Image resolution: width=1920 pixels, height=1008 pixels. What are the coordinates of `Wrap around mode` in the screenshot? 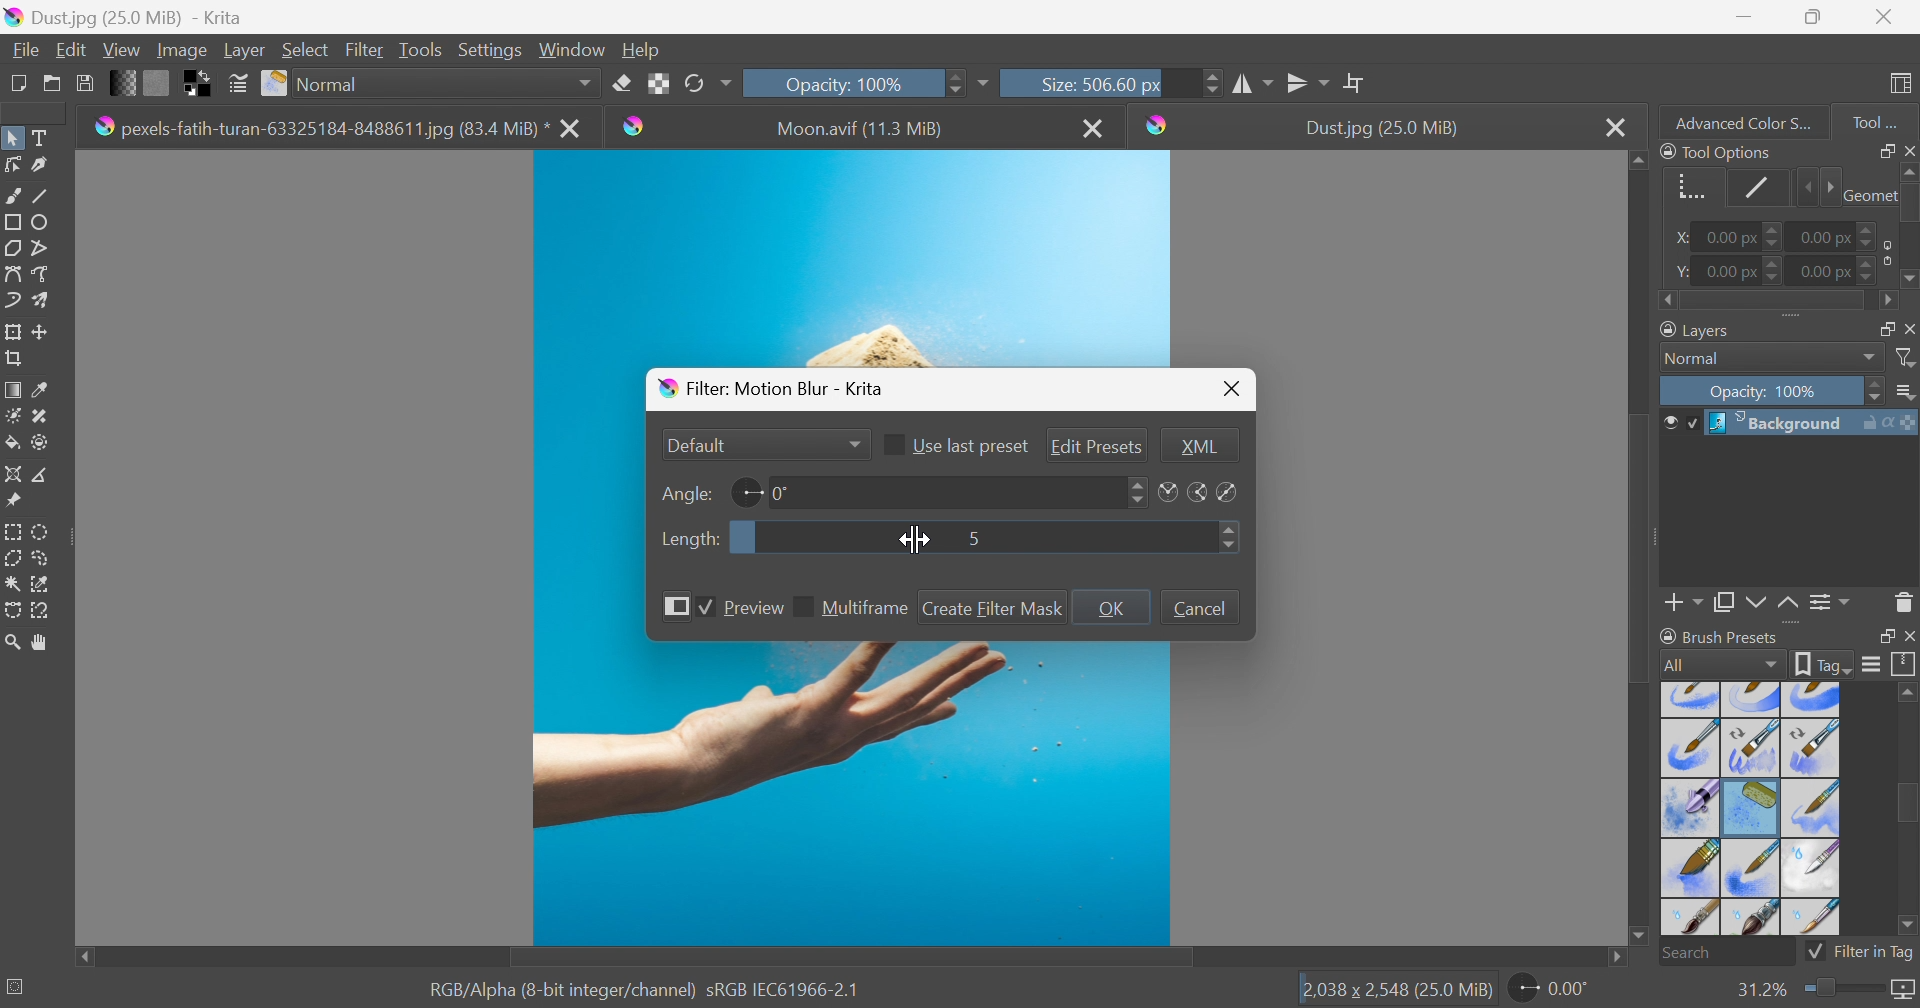 It's located at (1357, 82).